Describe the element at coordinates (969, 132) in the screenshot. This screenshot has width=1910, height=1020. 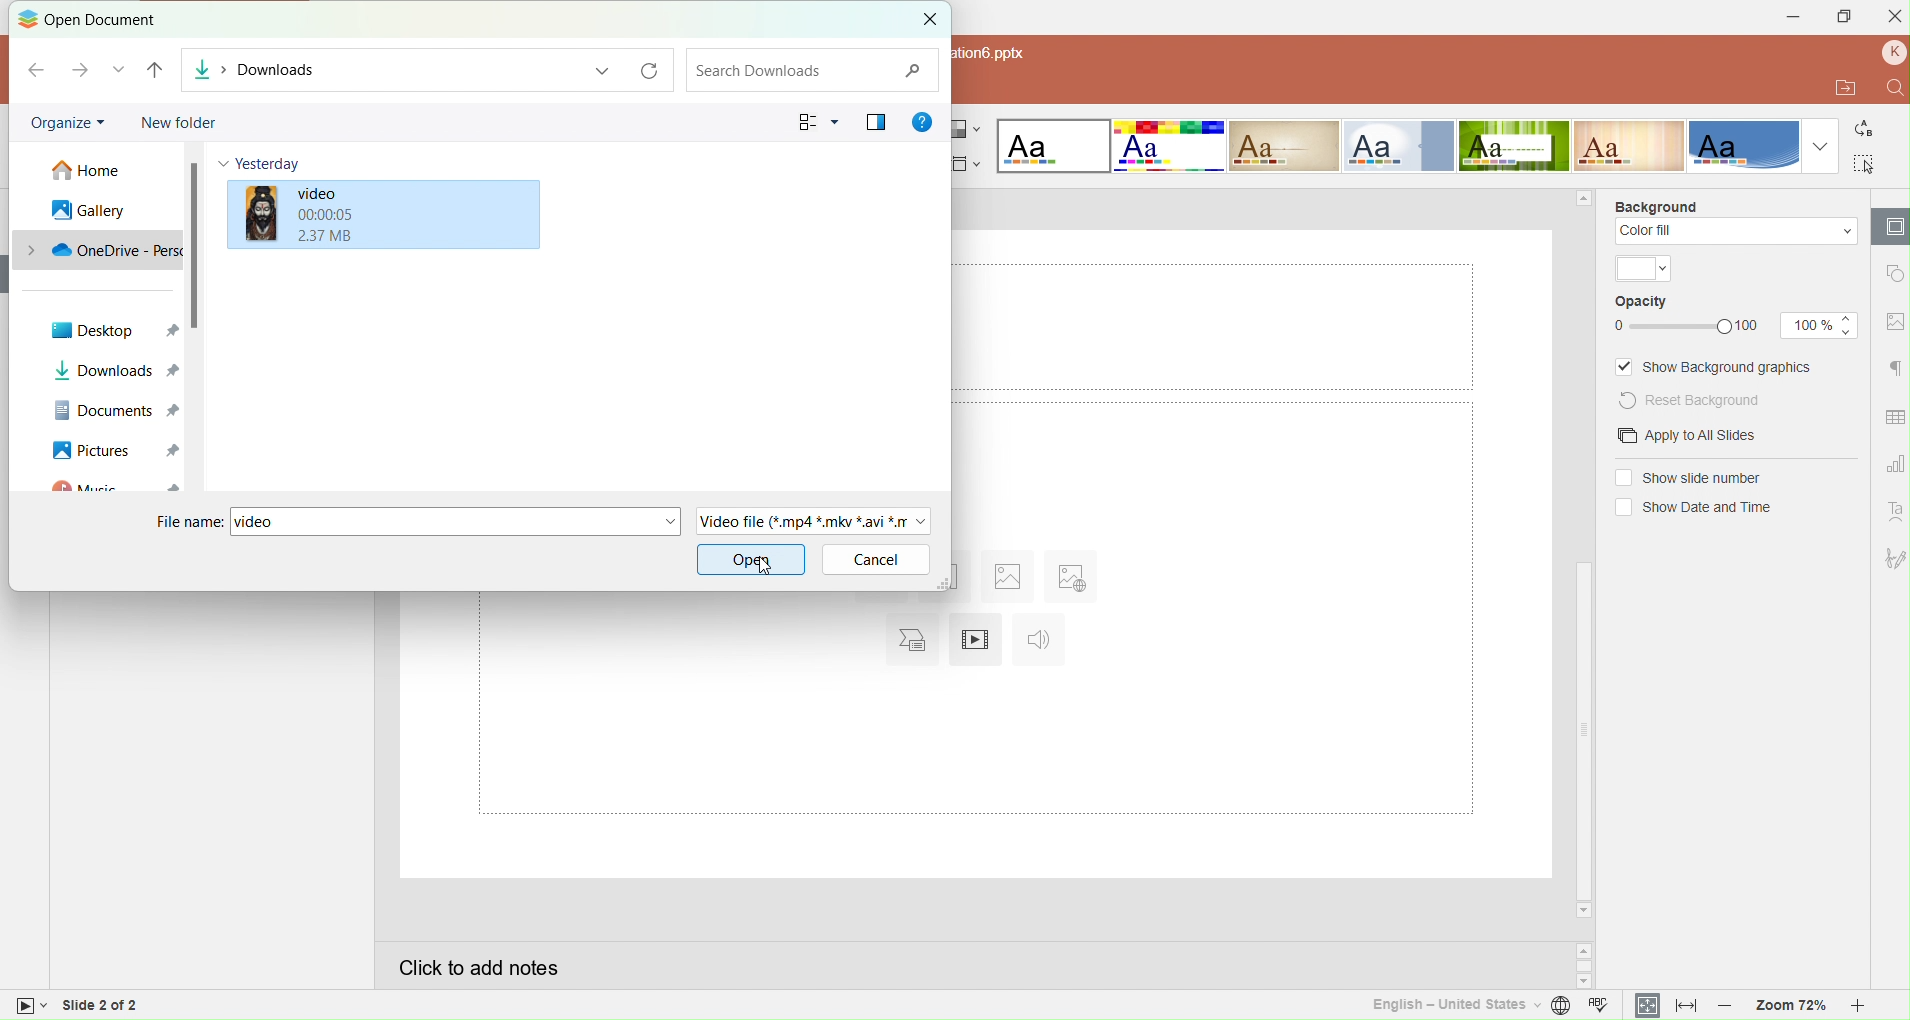
I see `Change color theme` at that location.